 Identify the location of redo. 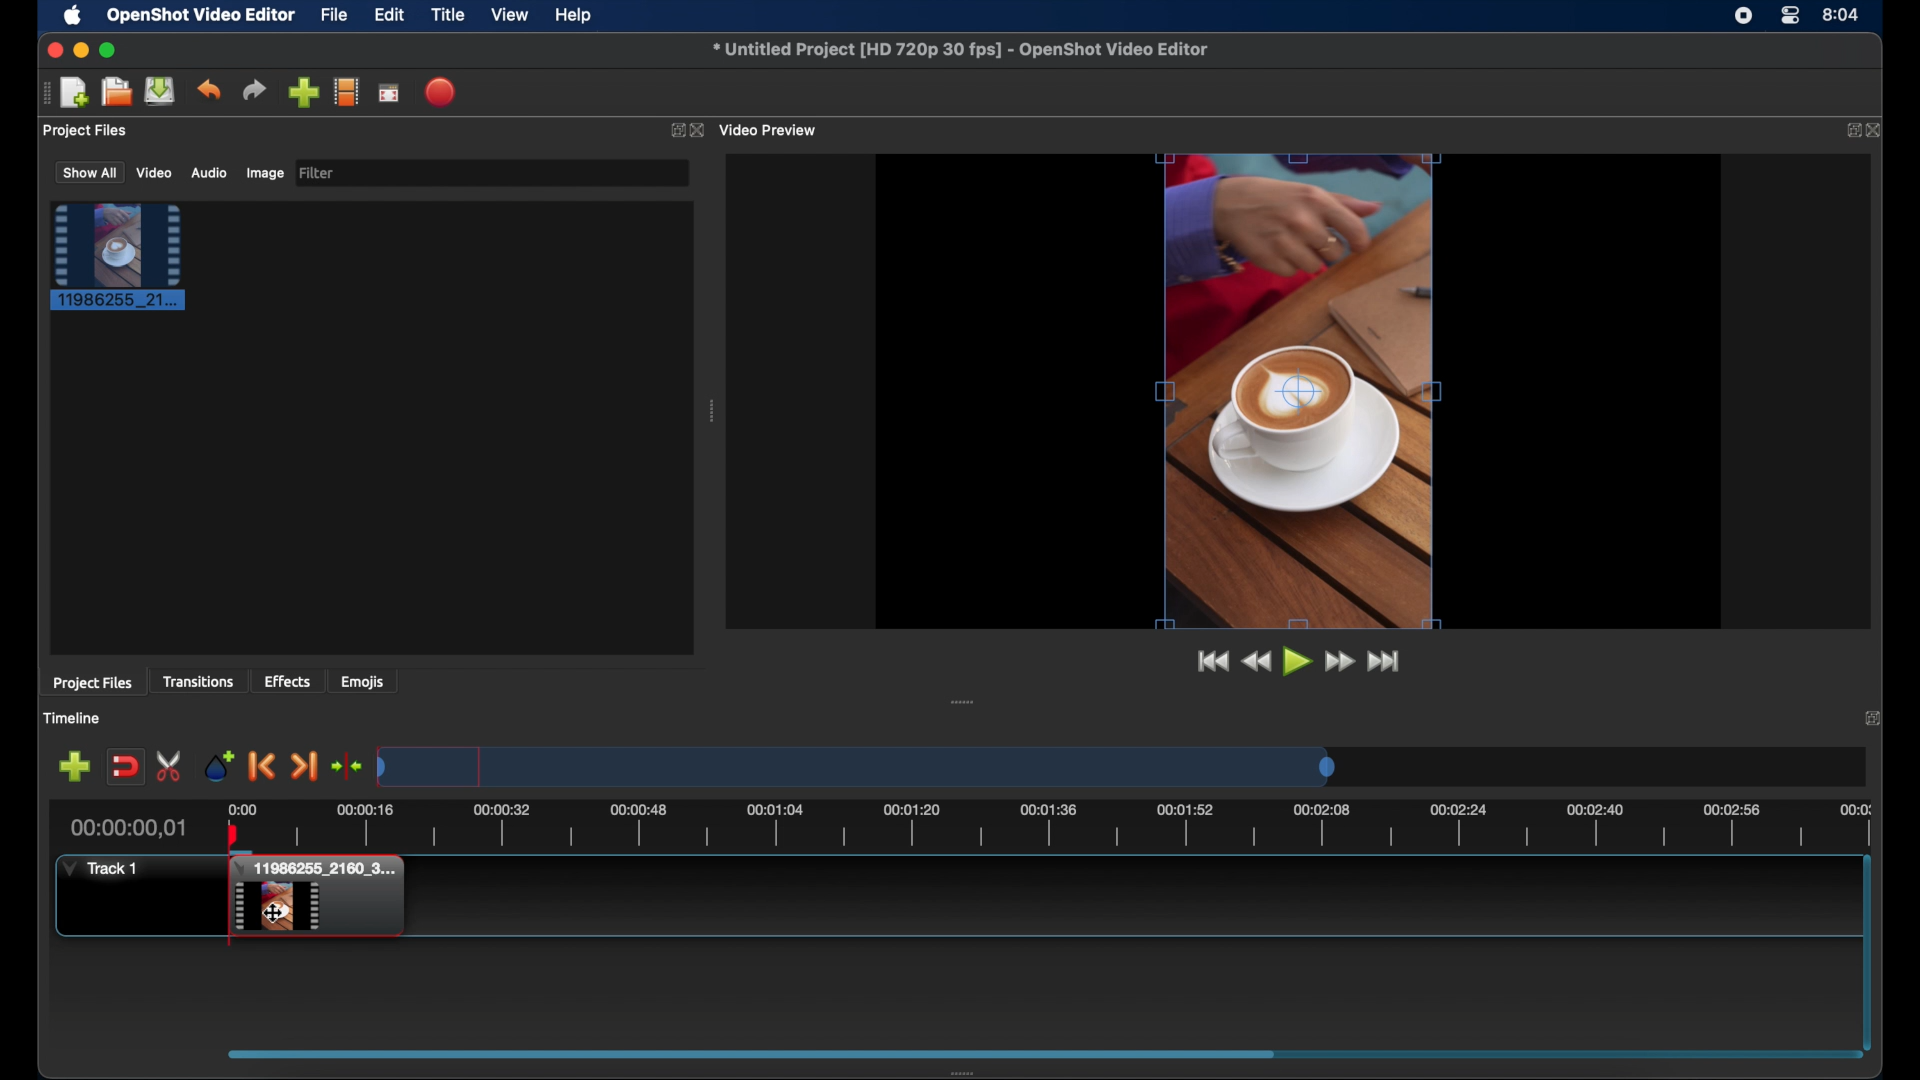
(254, 89).